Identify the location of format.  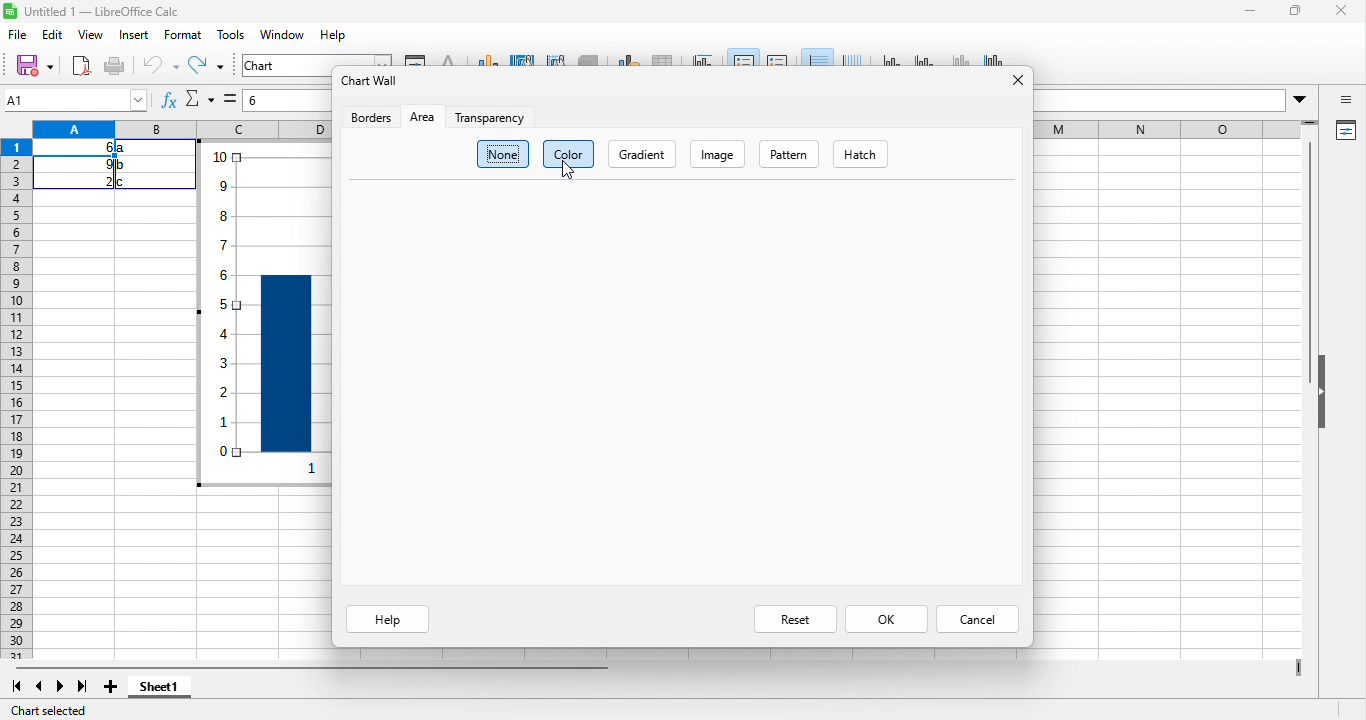
(186, 34).